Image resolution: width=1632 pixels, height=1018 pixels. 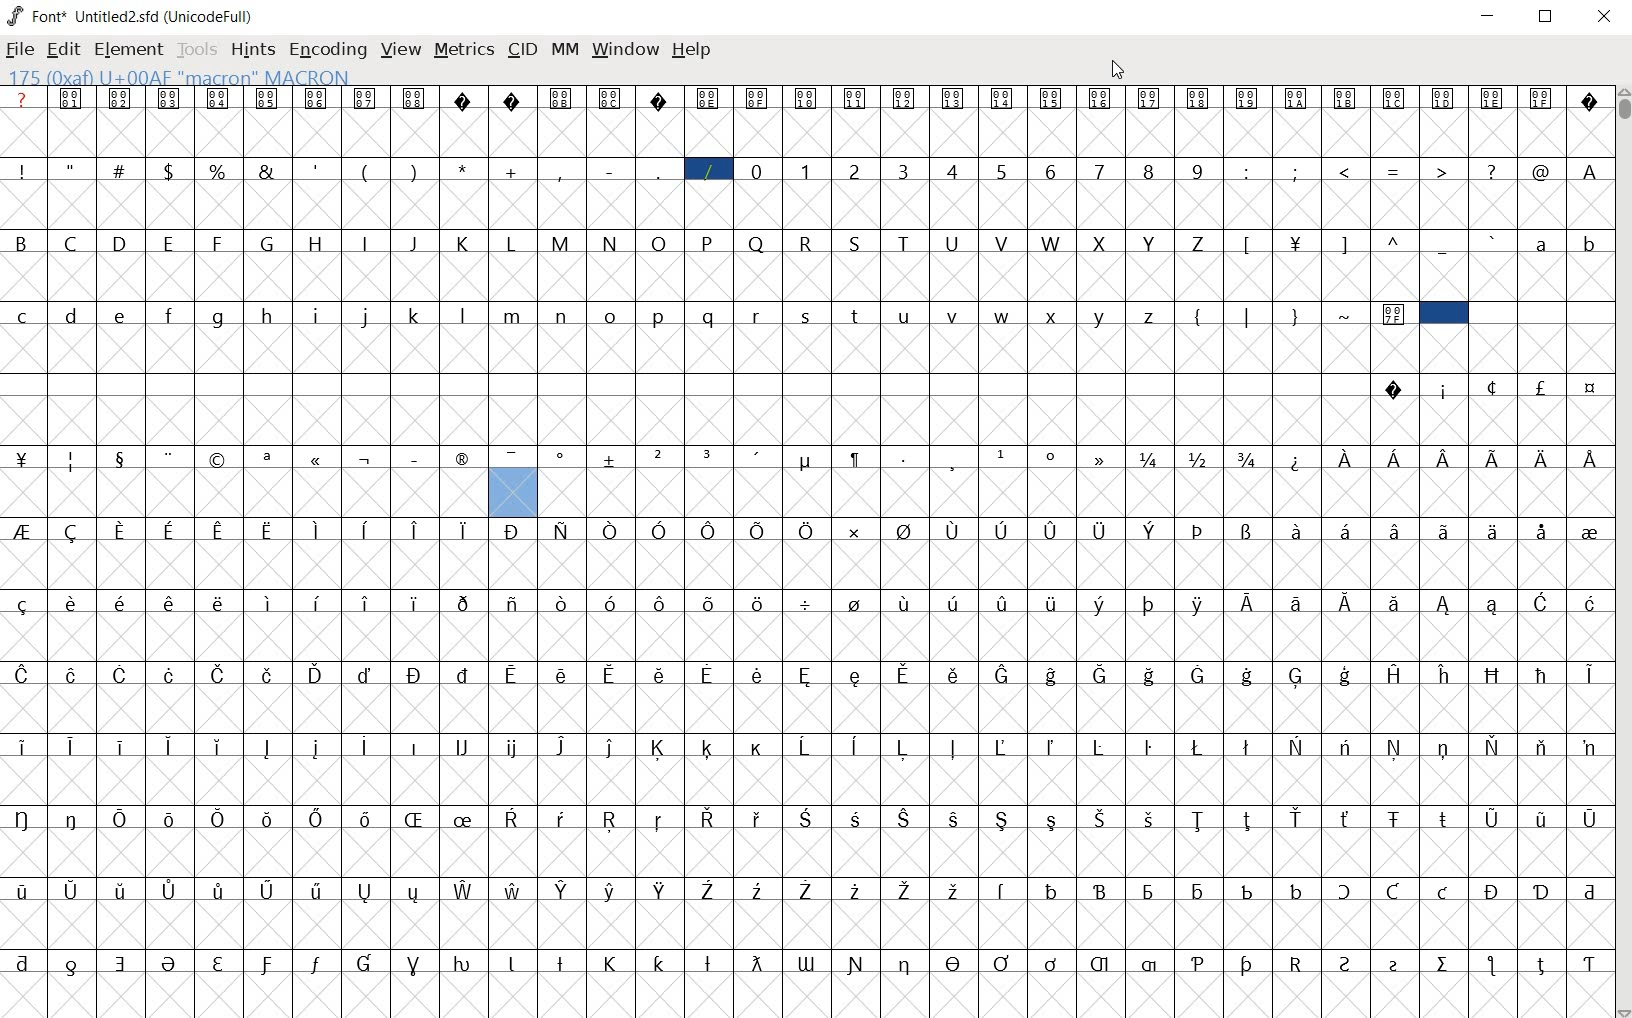 What do you see at coordinates (1397, 170) in the screenshot?
I see `=` at bounding box center [1397, 170].